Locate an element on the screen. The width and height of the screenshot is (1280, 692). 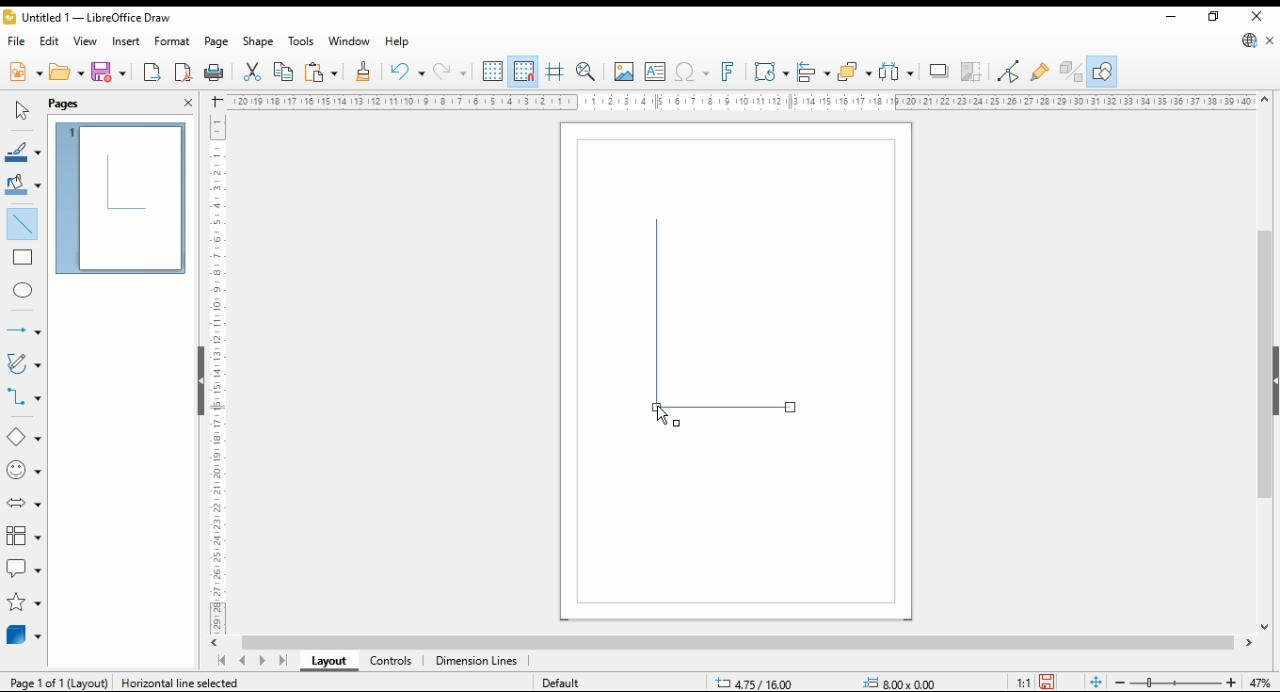
3D objects is located at coordinates (25, 635).